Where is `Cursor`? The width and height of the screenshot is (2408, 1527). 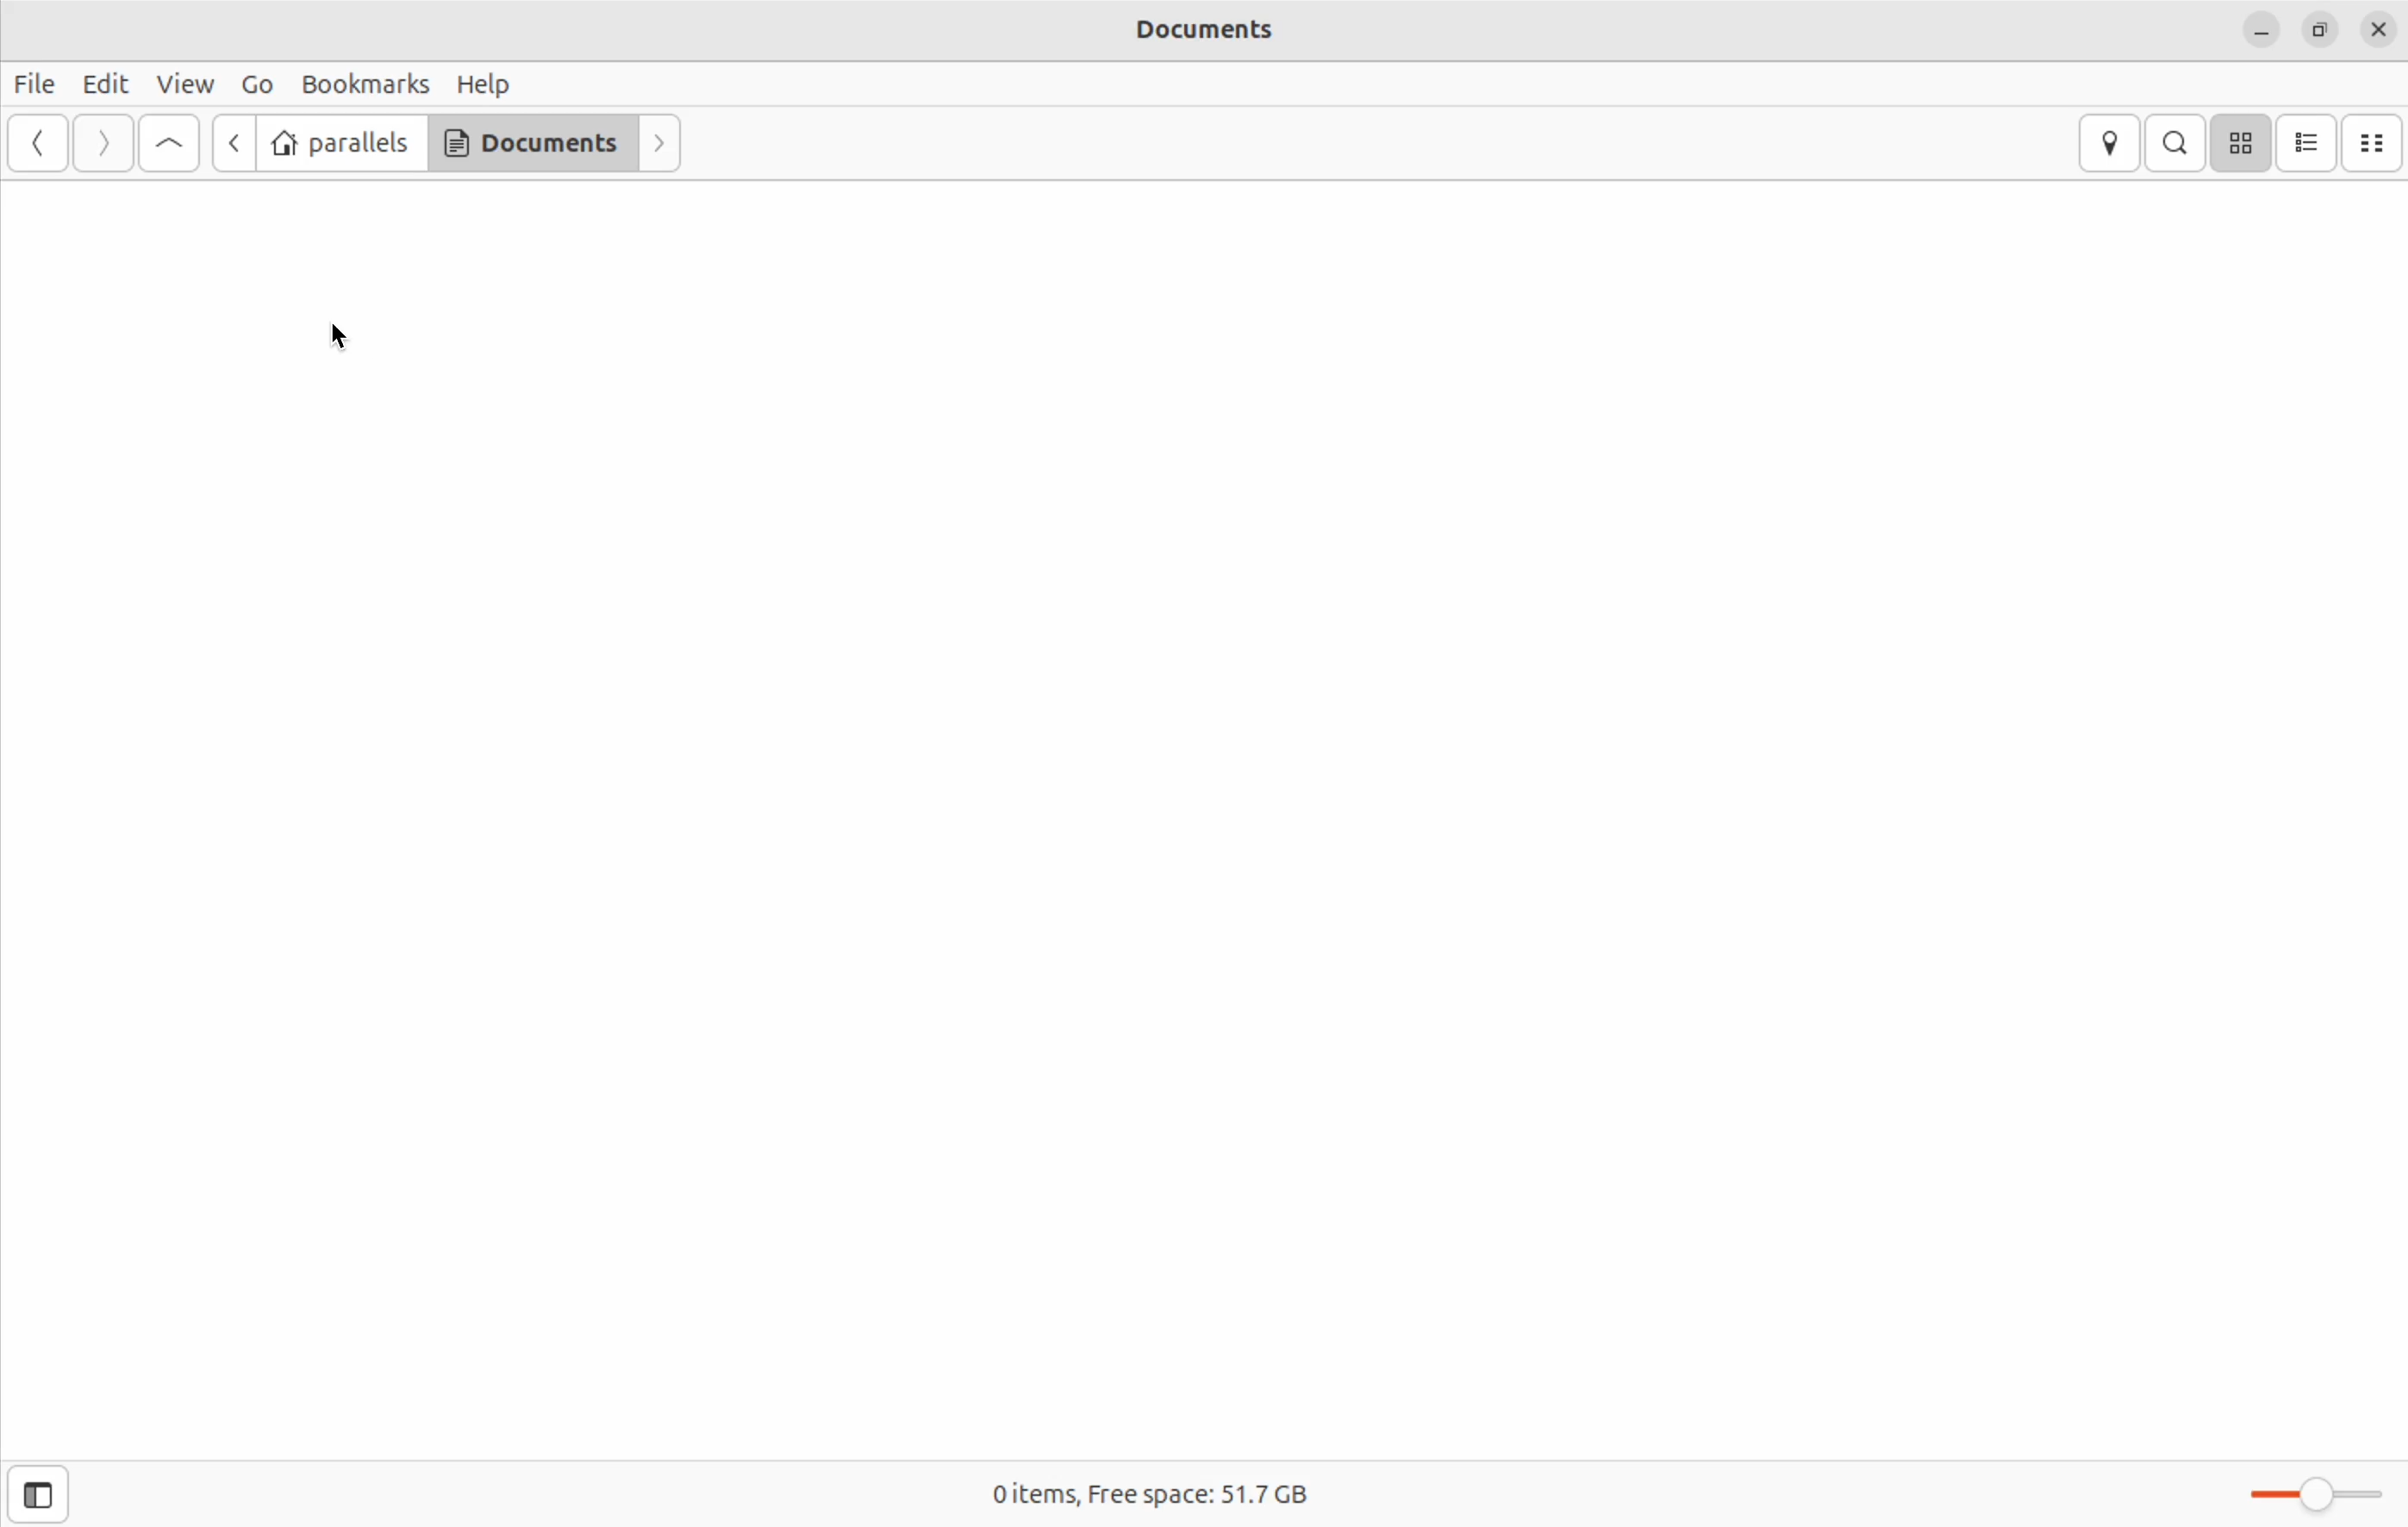 Cursor is located at coordinates (335, 337).